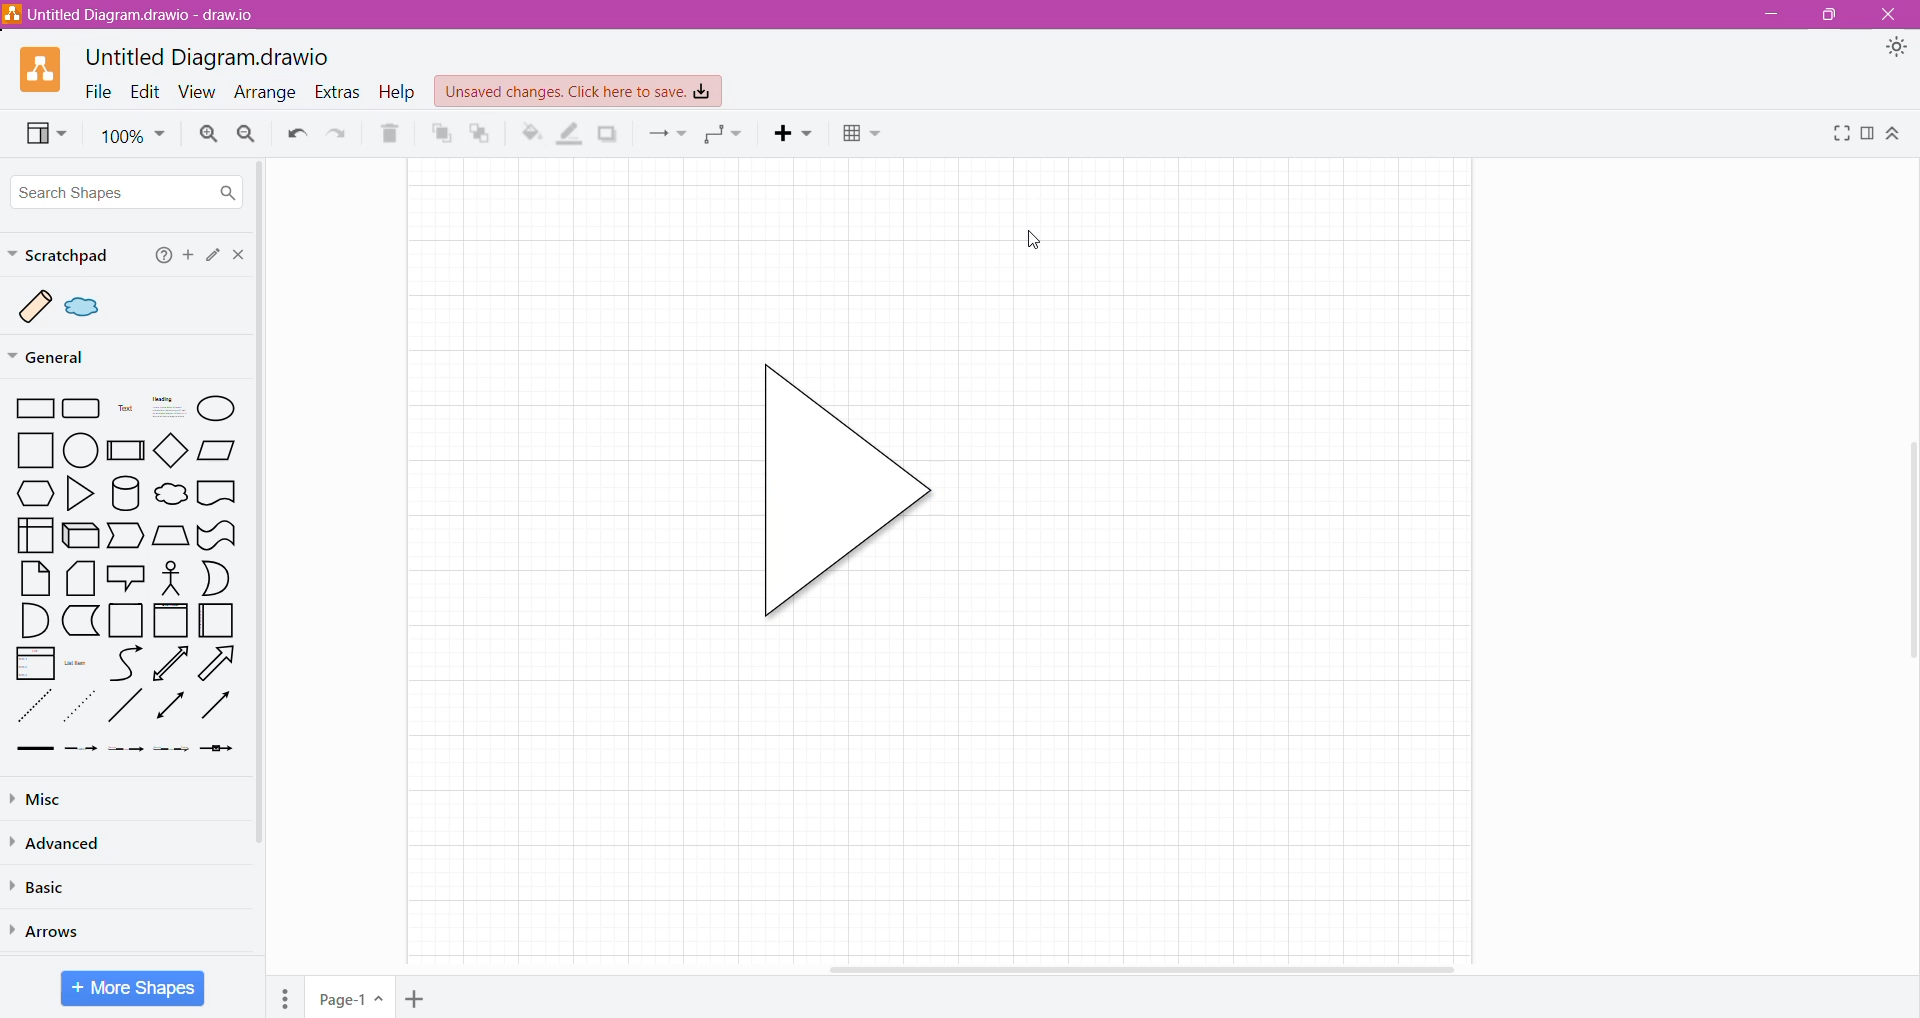  What do you see at coordinates (1842, 133) in the screenshot?
I see `Full Screen` at bounding box center [1842, 133].